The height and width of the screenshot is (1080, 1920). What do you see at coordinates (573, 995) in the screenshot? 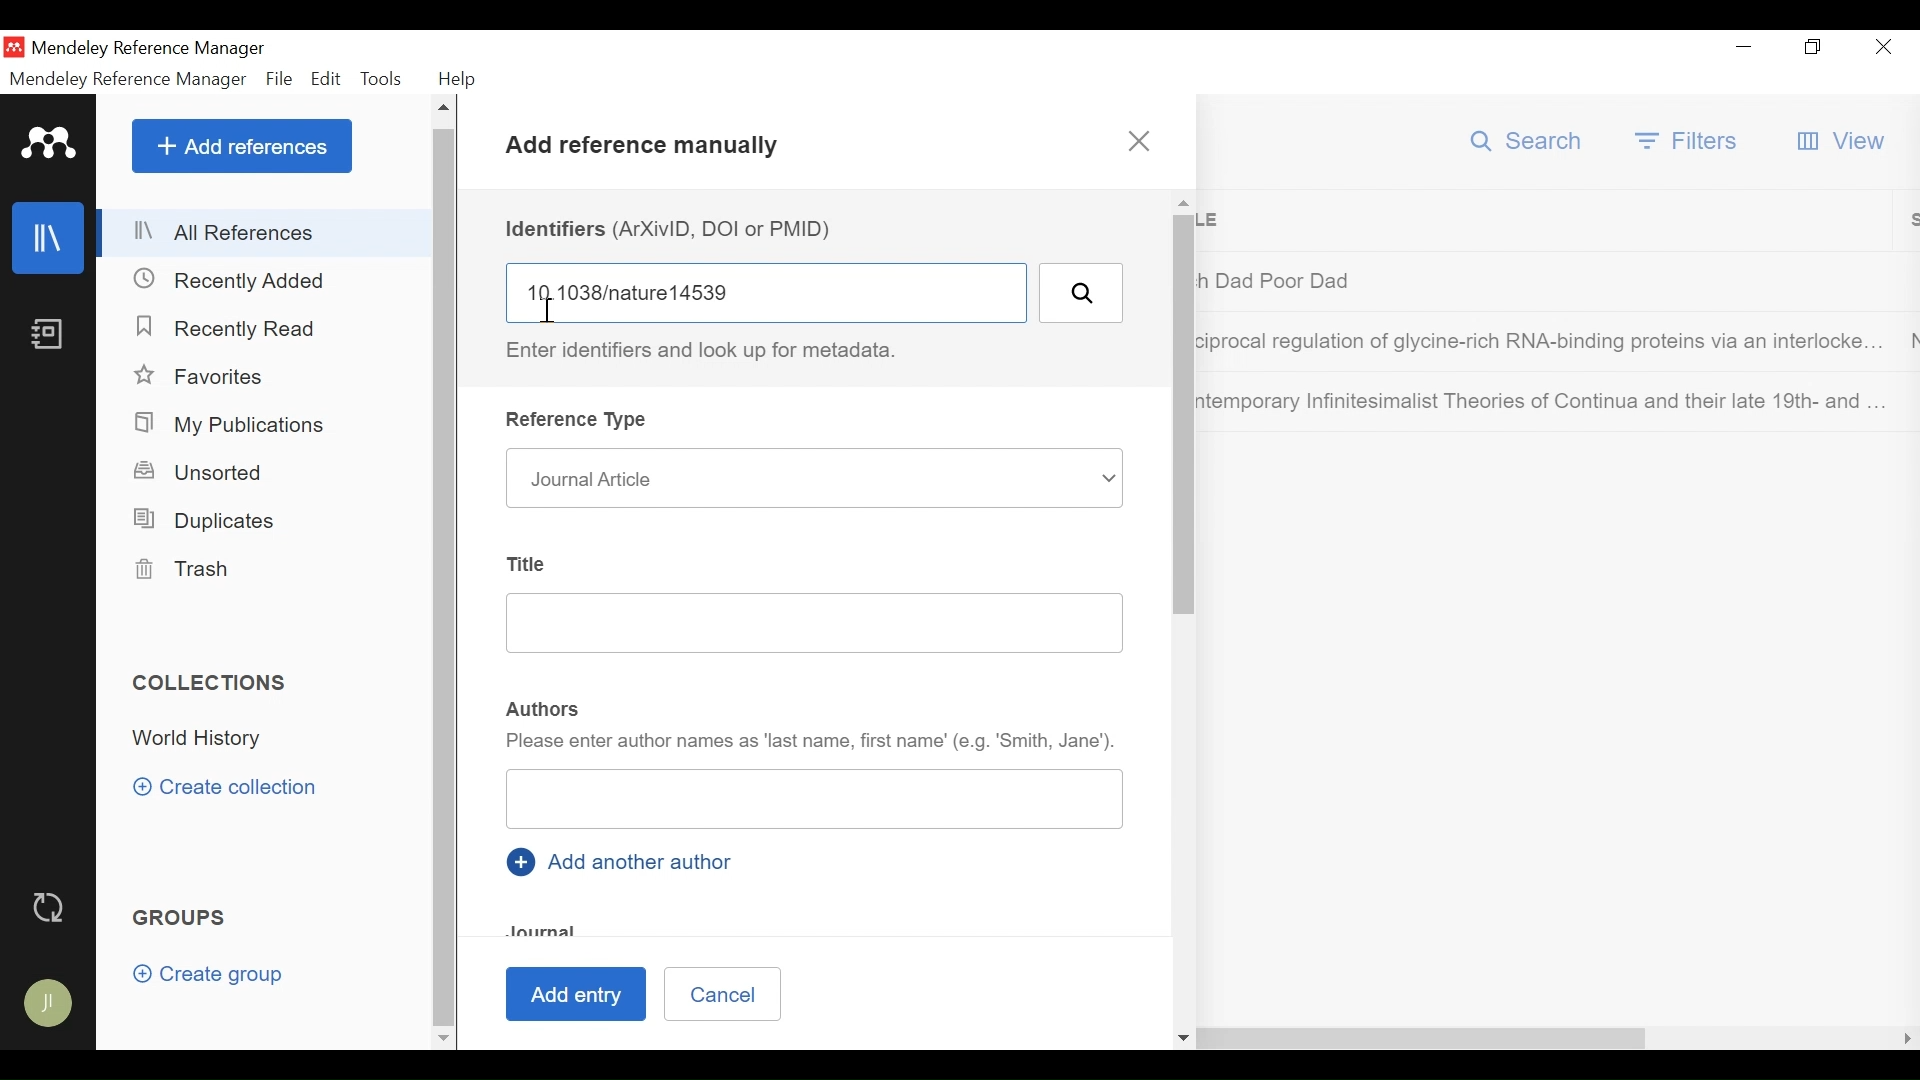
I see `Add Entry` at bounding box center [573, 995].